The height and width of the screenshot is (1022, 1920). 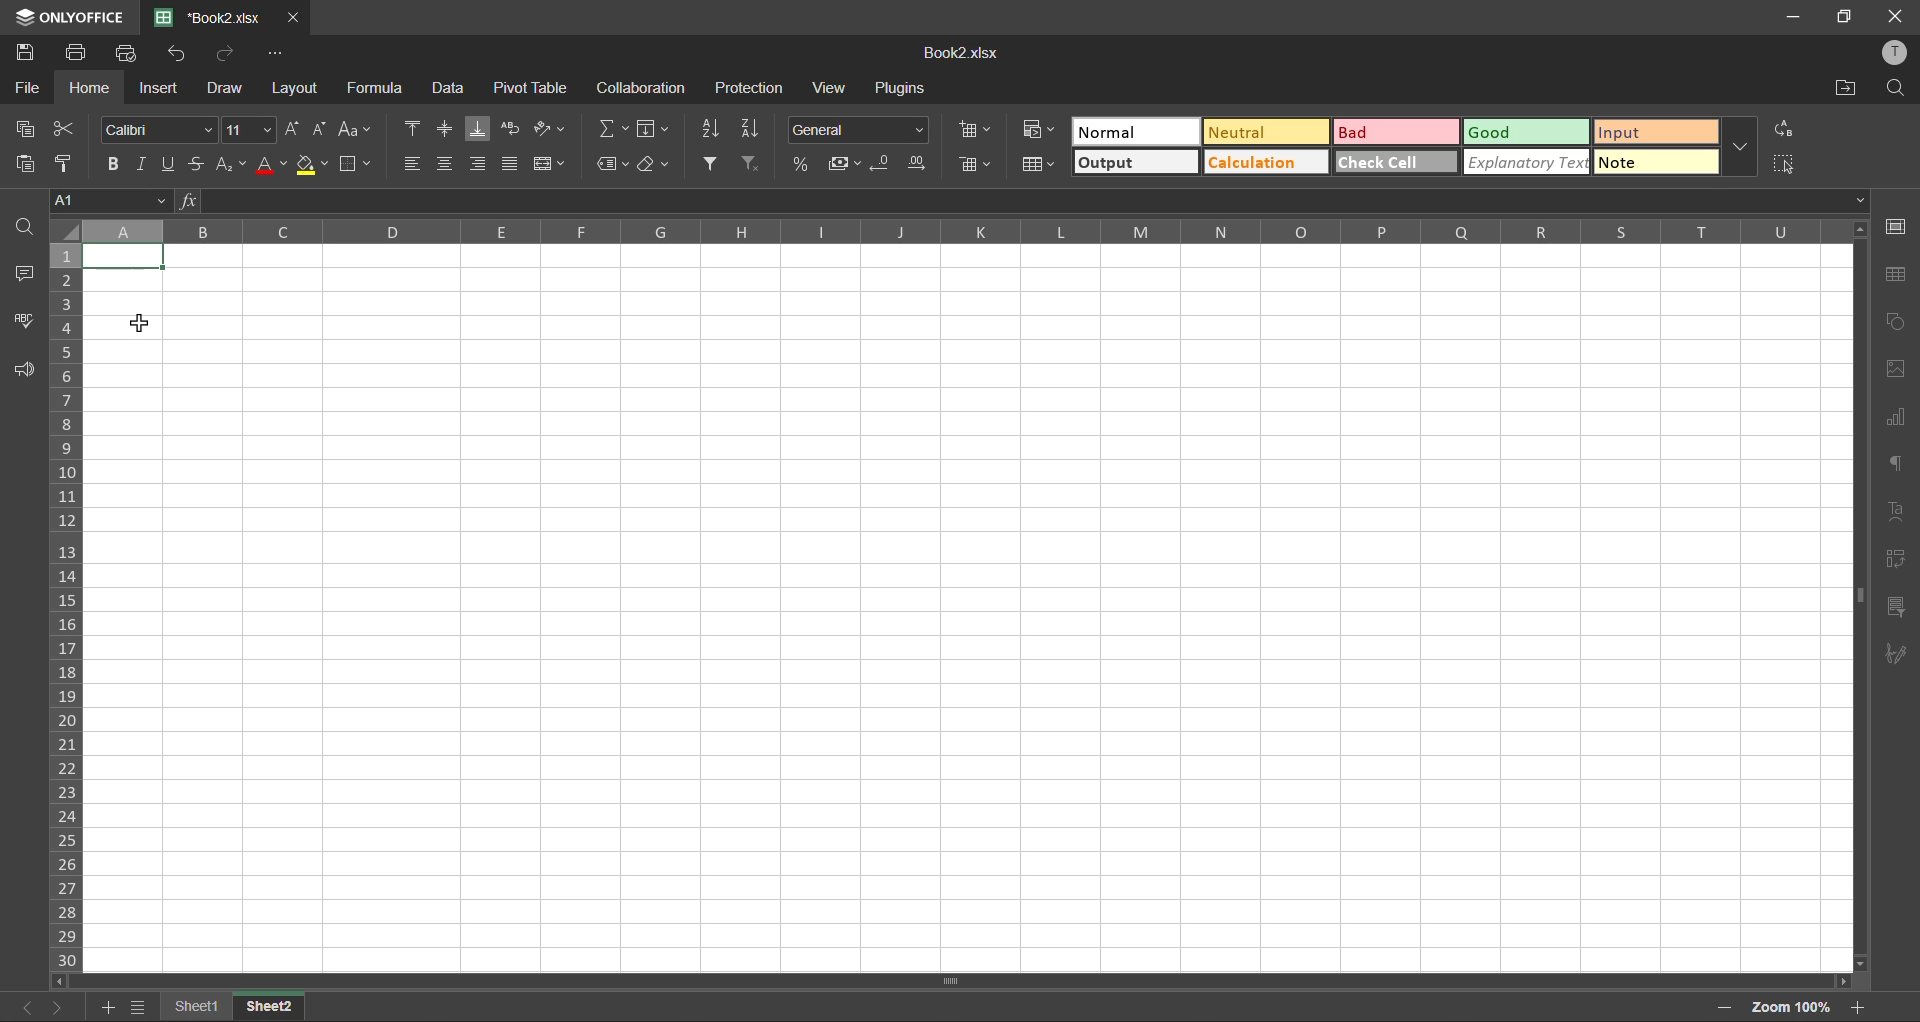 I want to click on bold, so click(x=116, y=163).